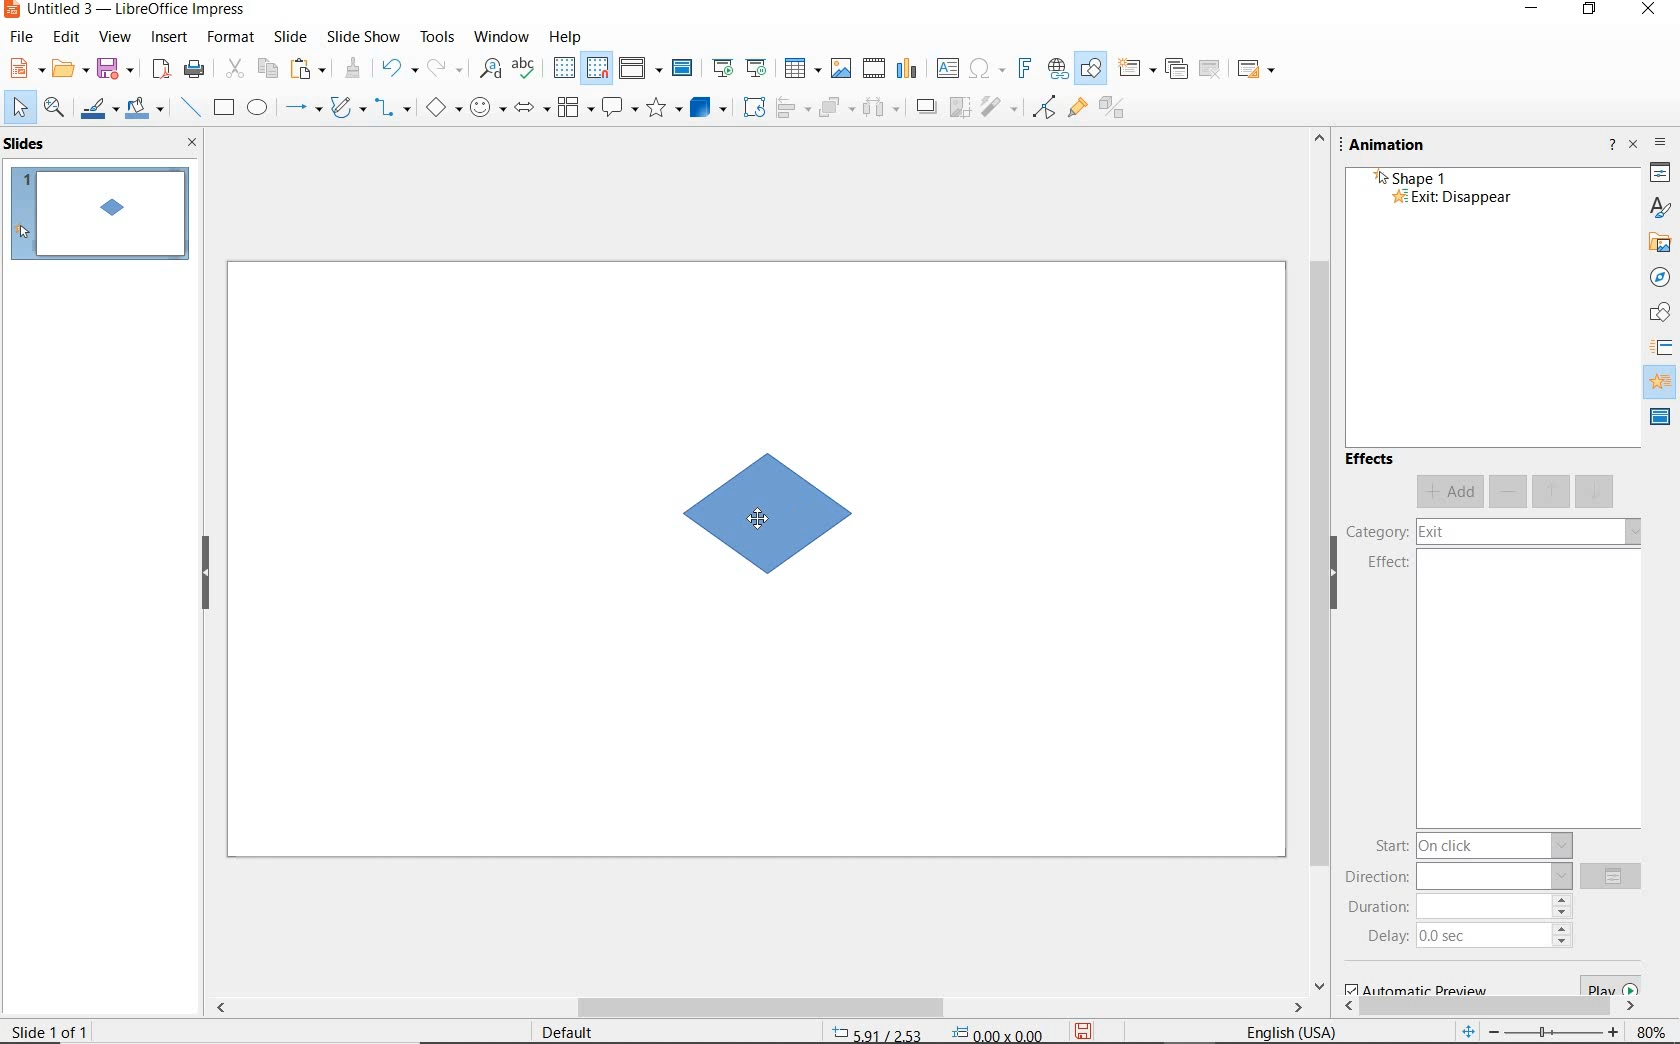 This screenshot has width=1680, height=1044. I want to click on format, so click(232, 39).